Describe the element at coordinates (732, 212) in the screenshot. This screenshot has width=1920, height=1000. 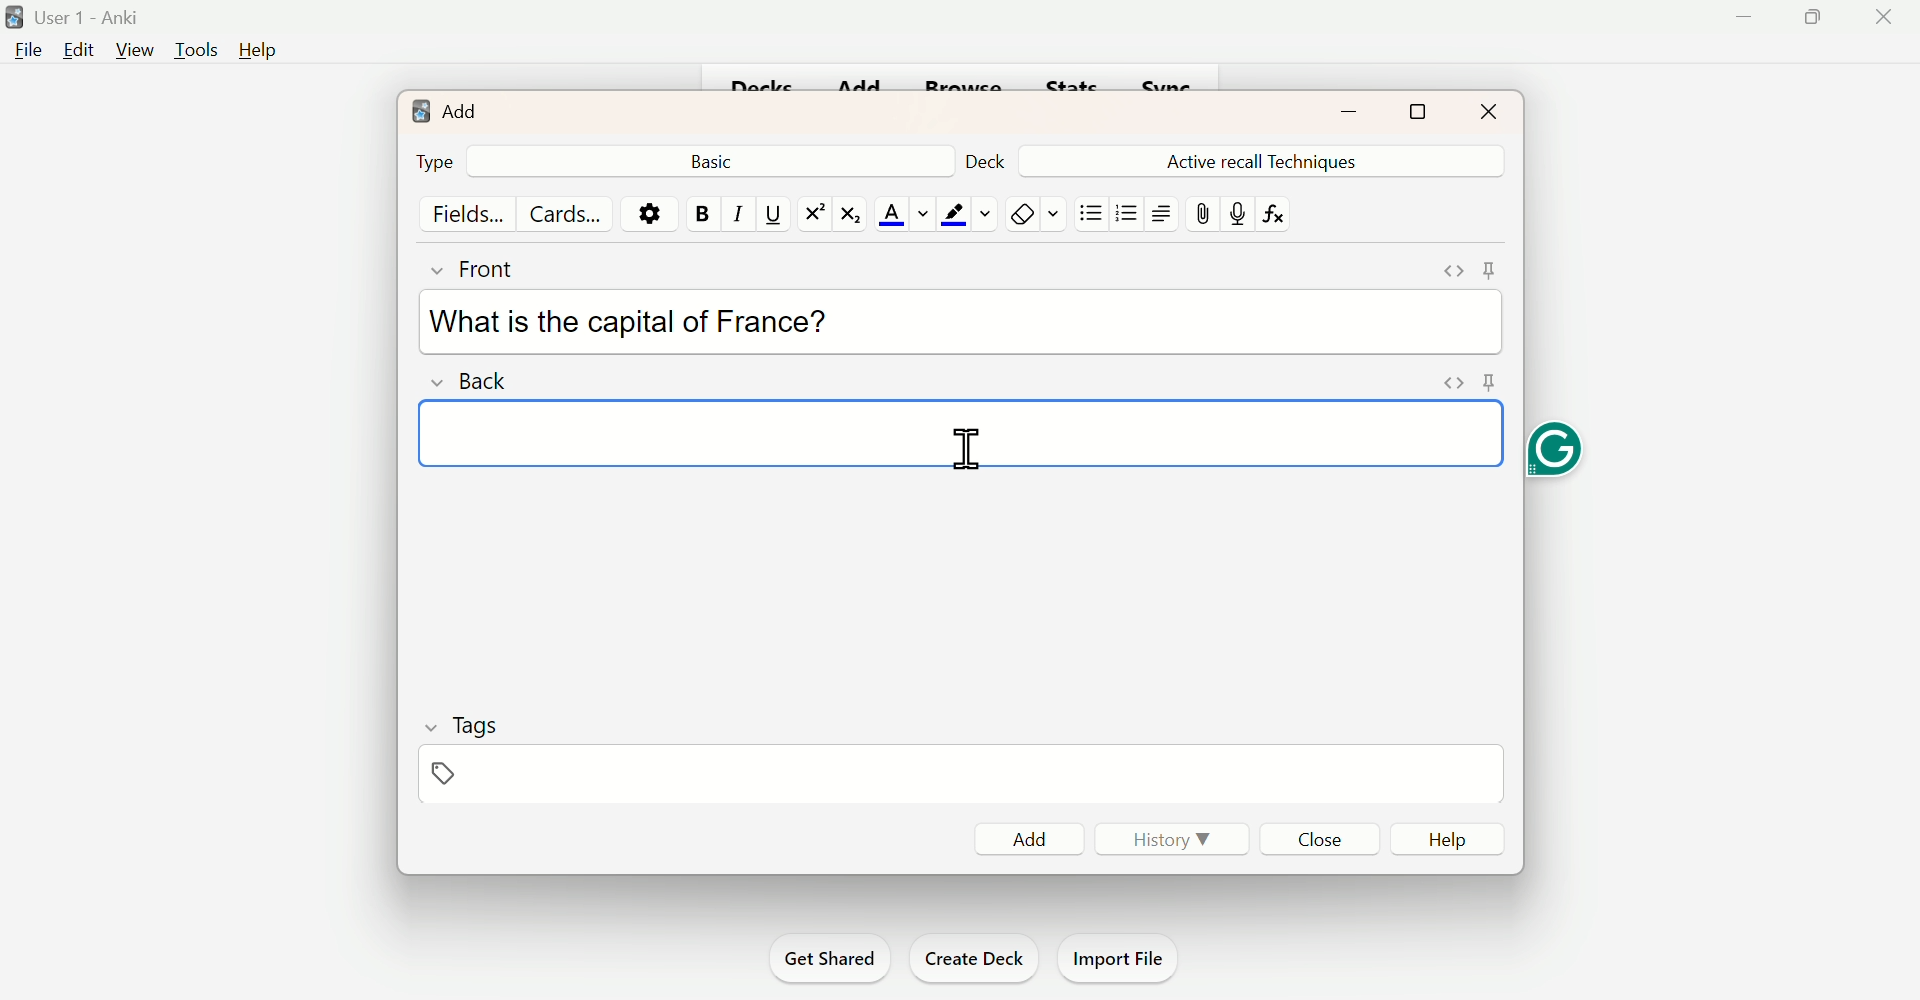
I see `Italiac` at that location.